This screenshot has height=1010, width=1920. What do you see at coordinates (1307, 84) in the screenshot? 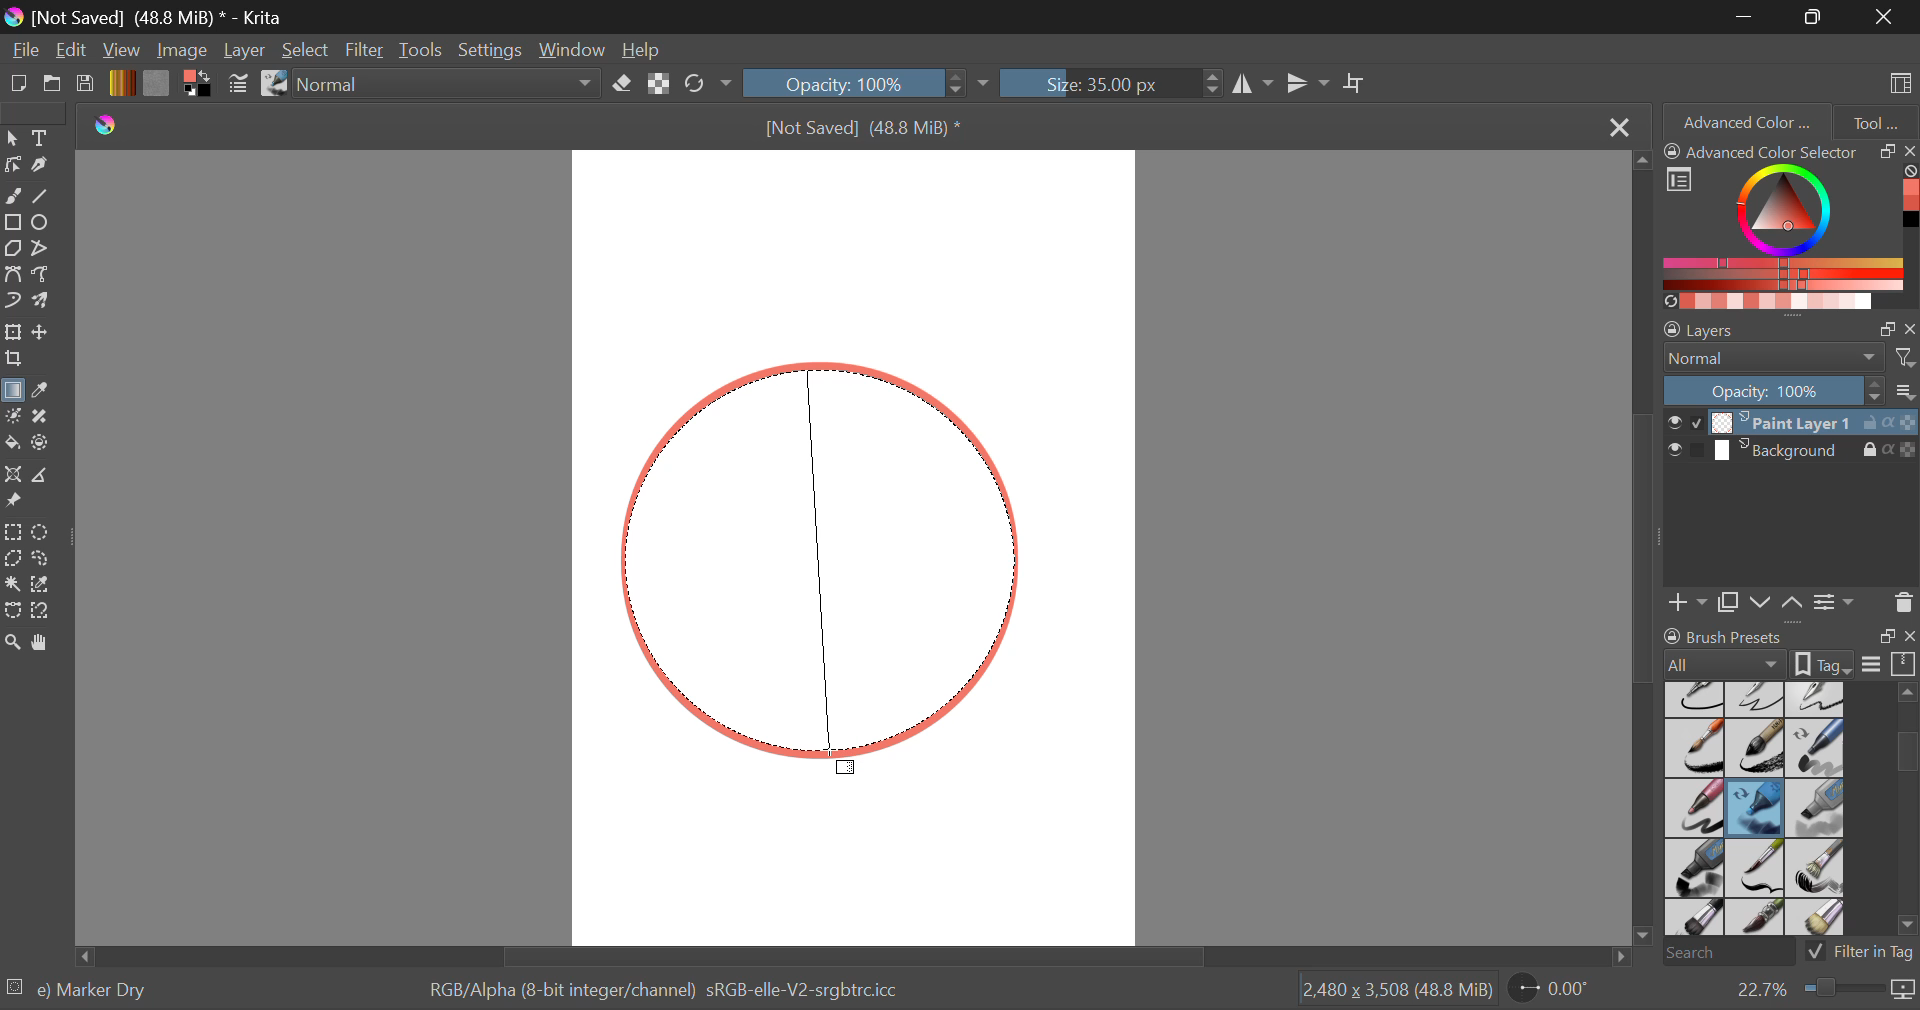
I see `Vertical Mirror Tool` at bounding box center [1307, 84].